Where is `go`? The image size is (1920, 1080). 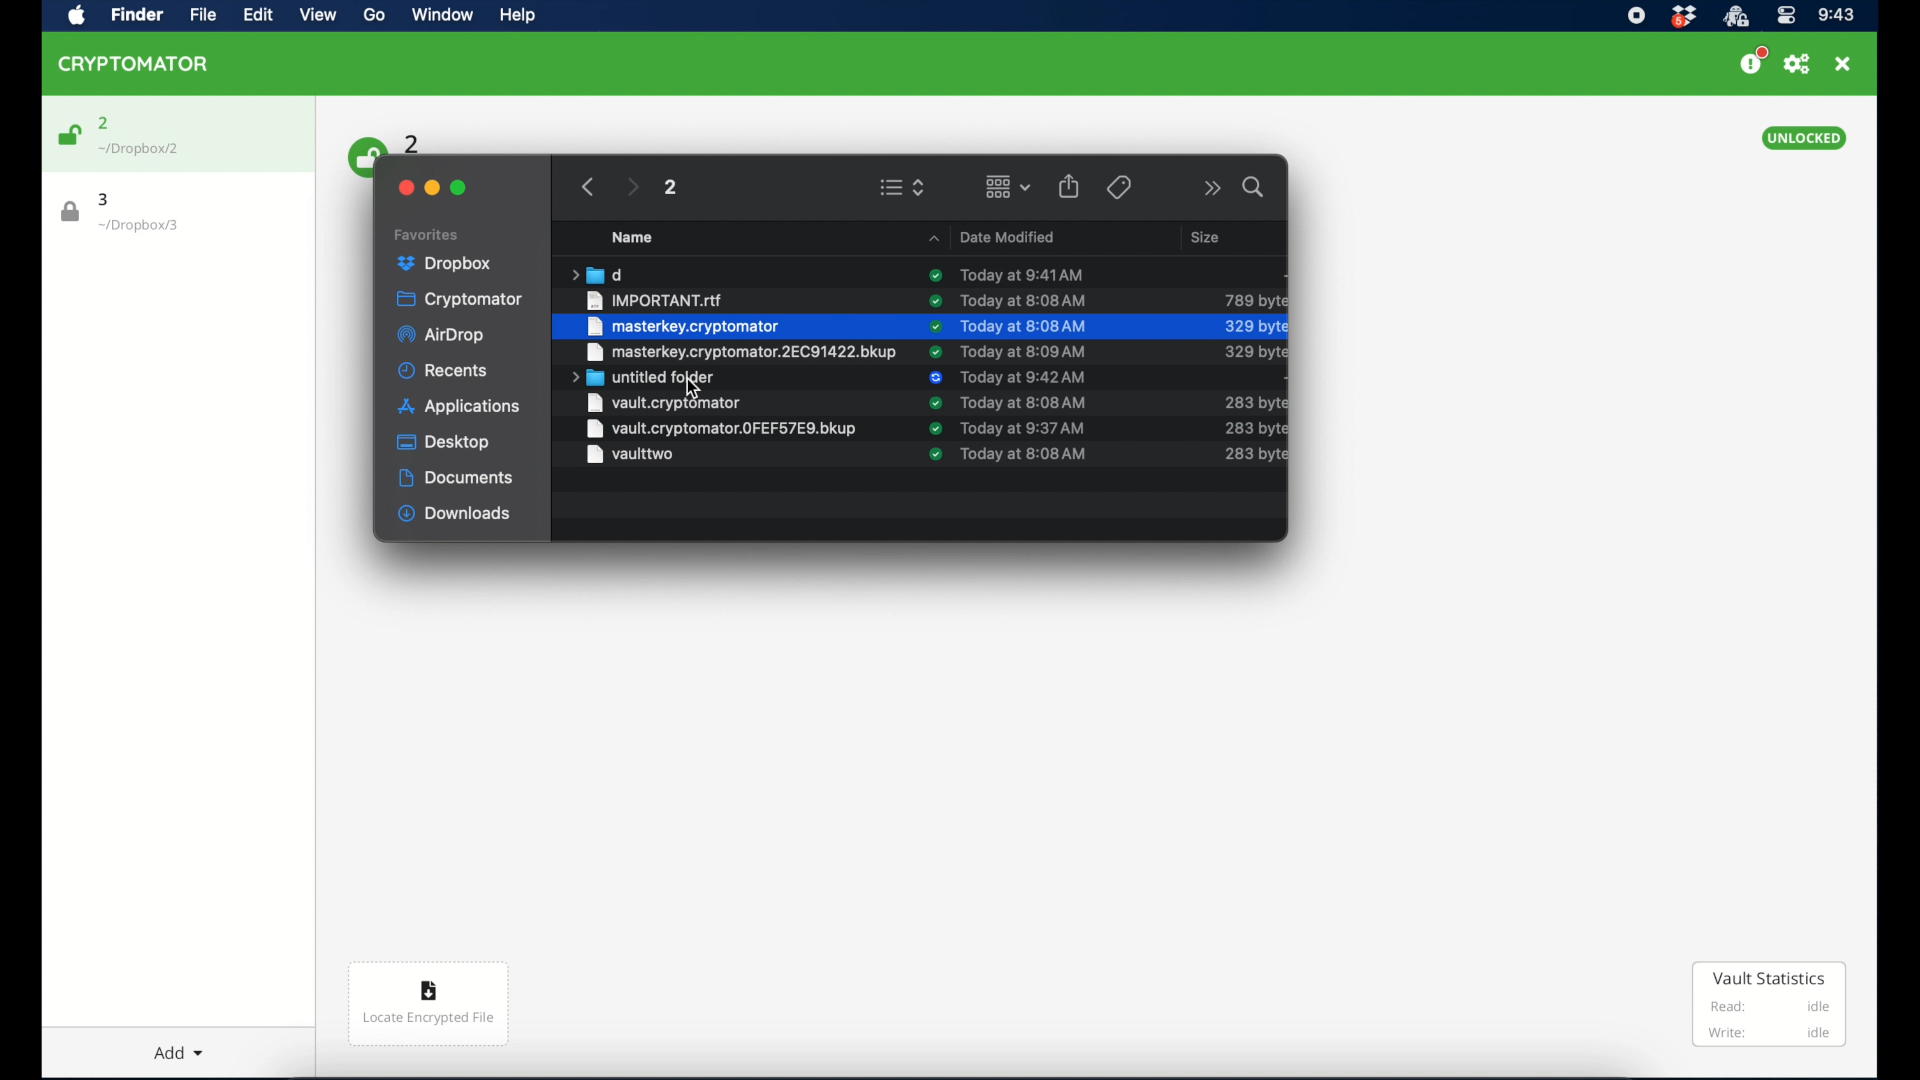
go is located at coordinates (372, 15).